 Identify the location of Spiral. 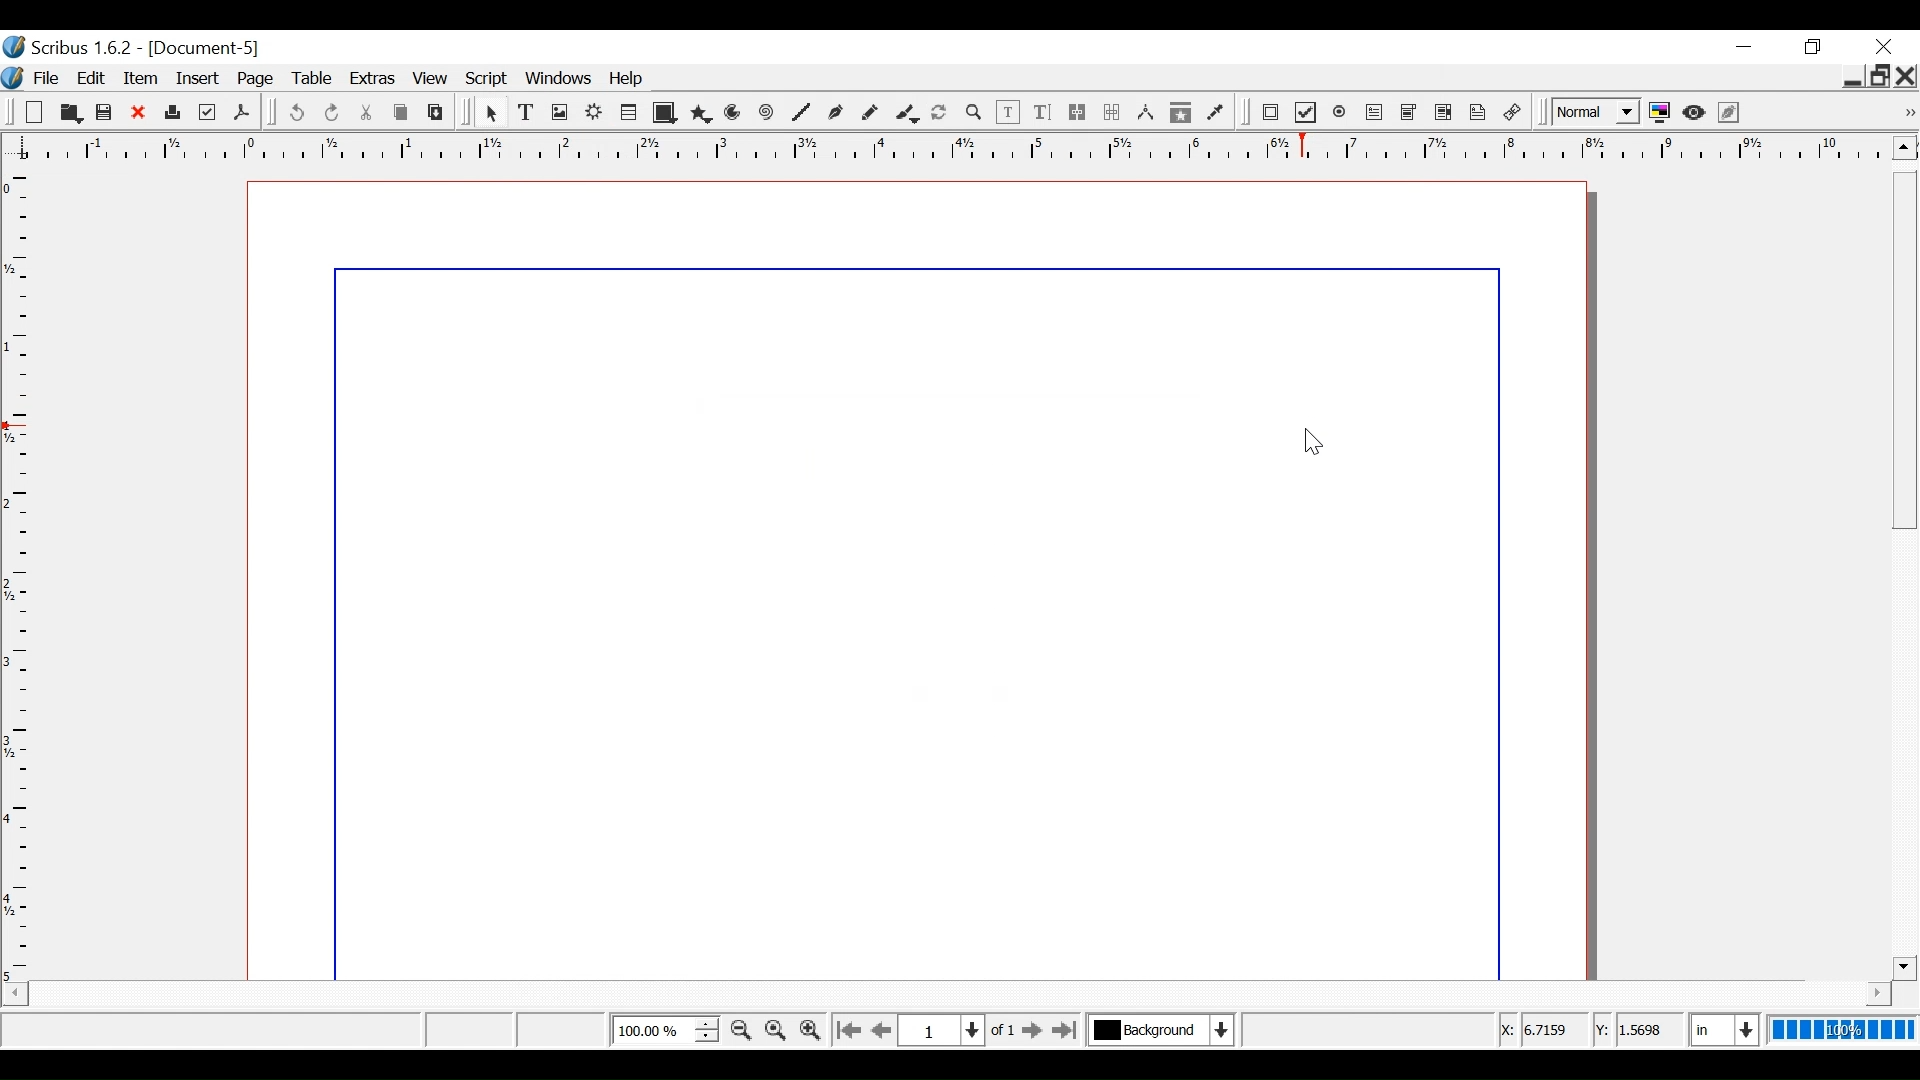
(766, 114).